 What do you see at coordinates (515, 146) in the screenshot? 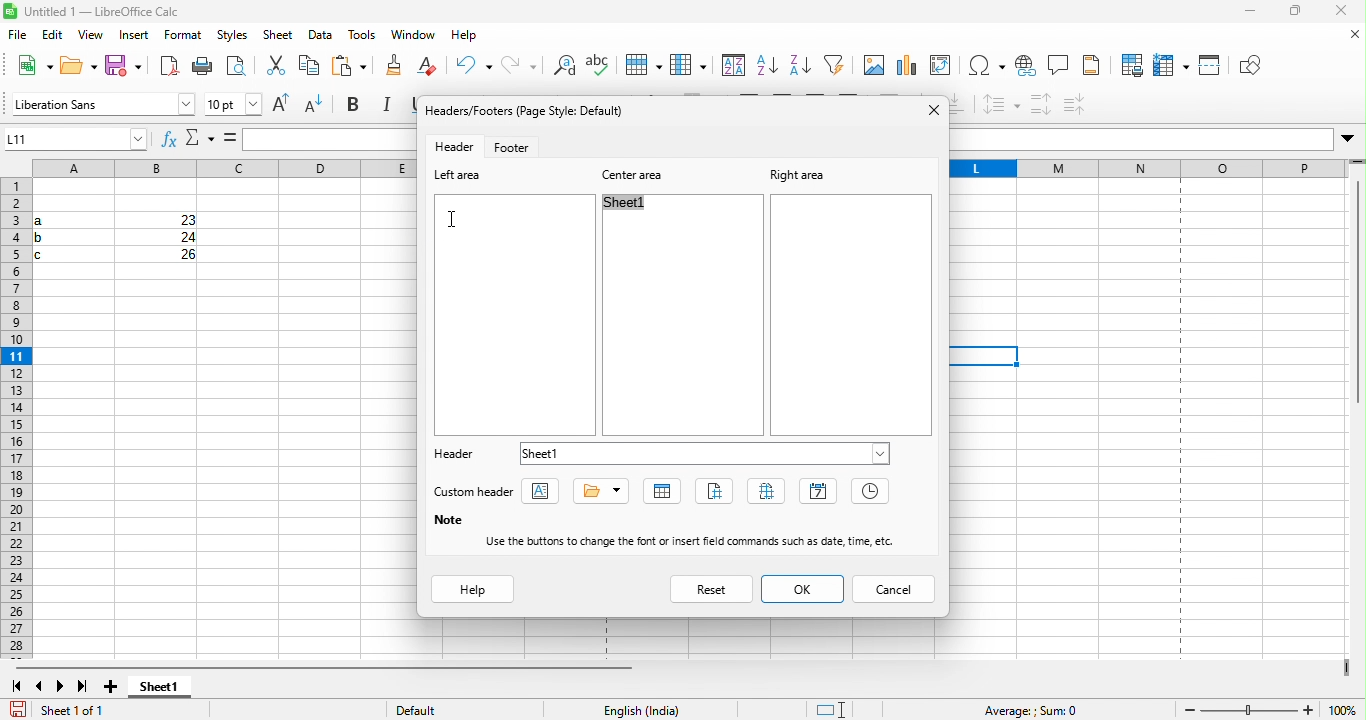
I see `footer` at bounding box center [515, 146].